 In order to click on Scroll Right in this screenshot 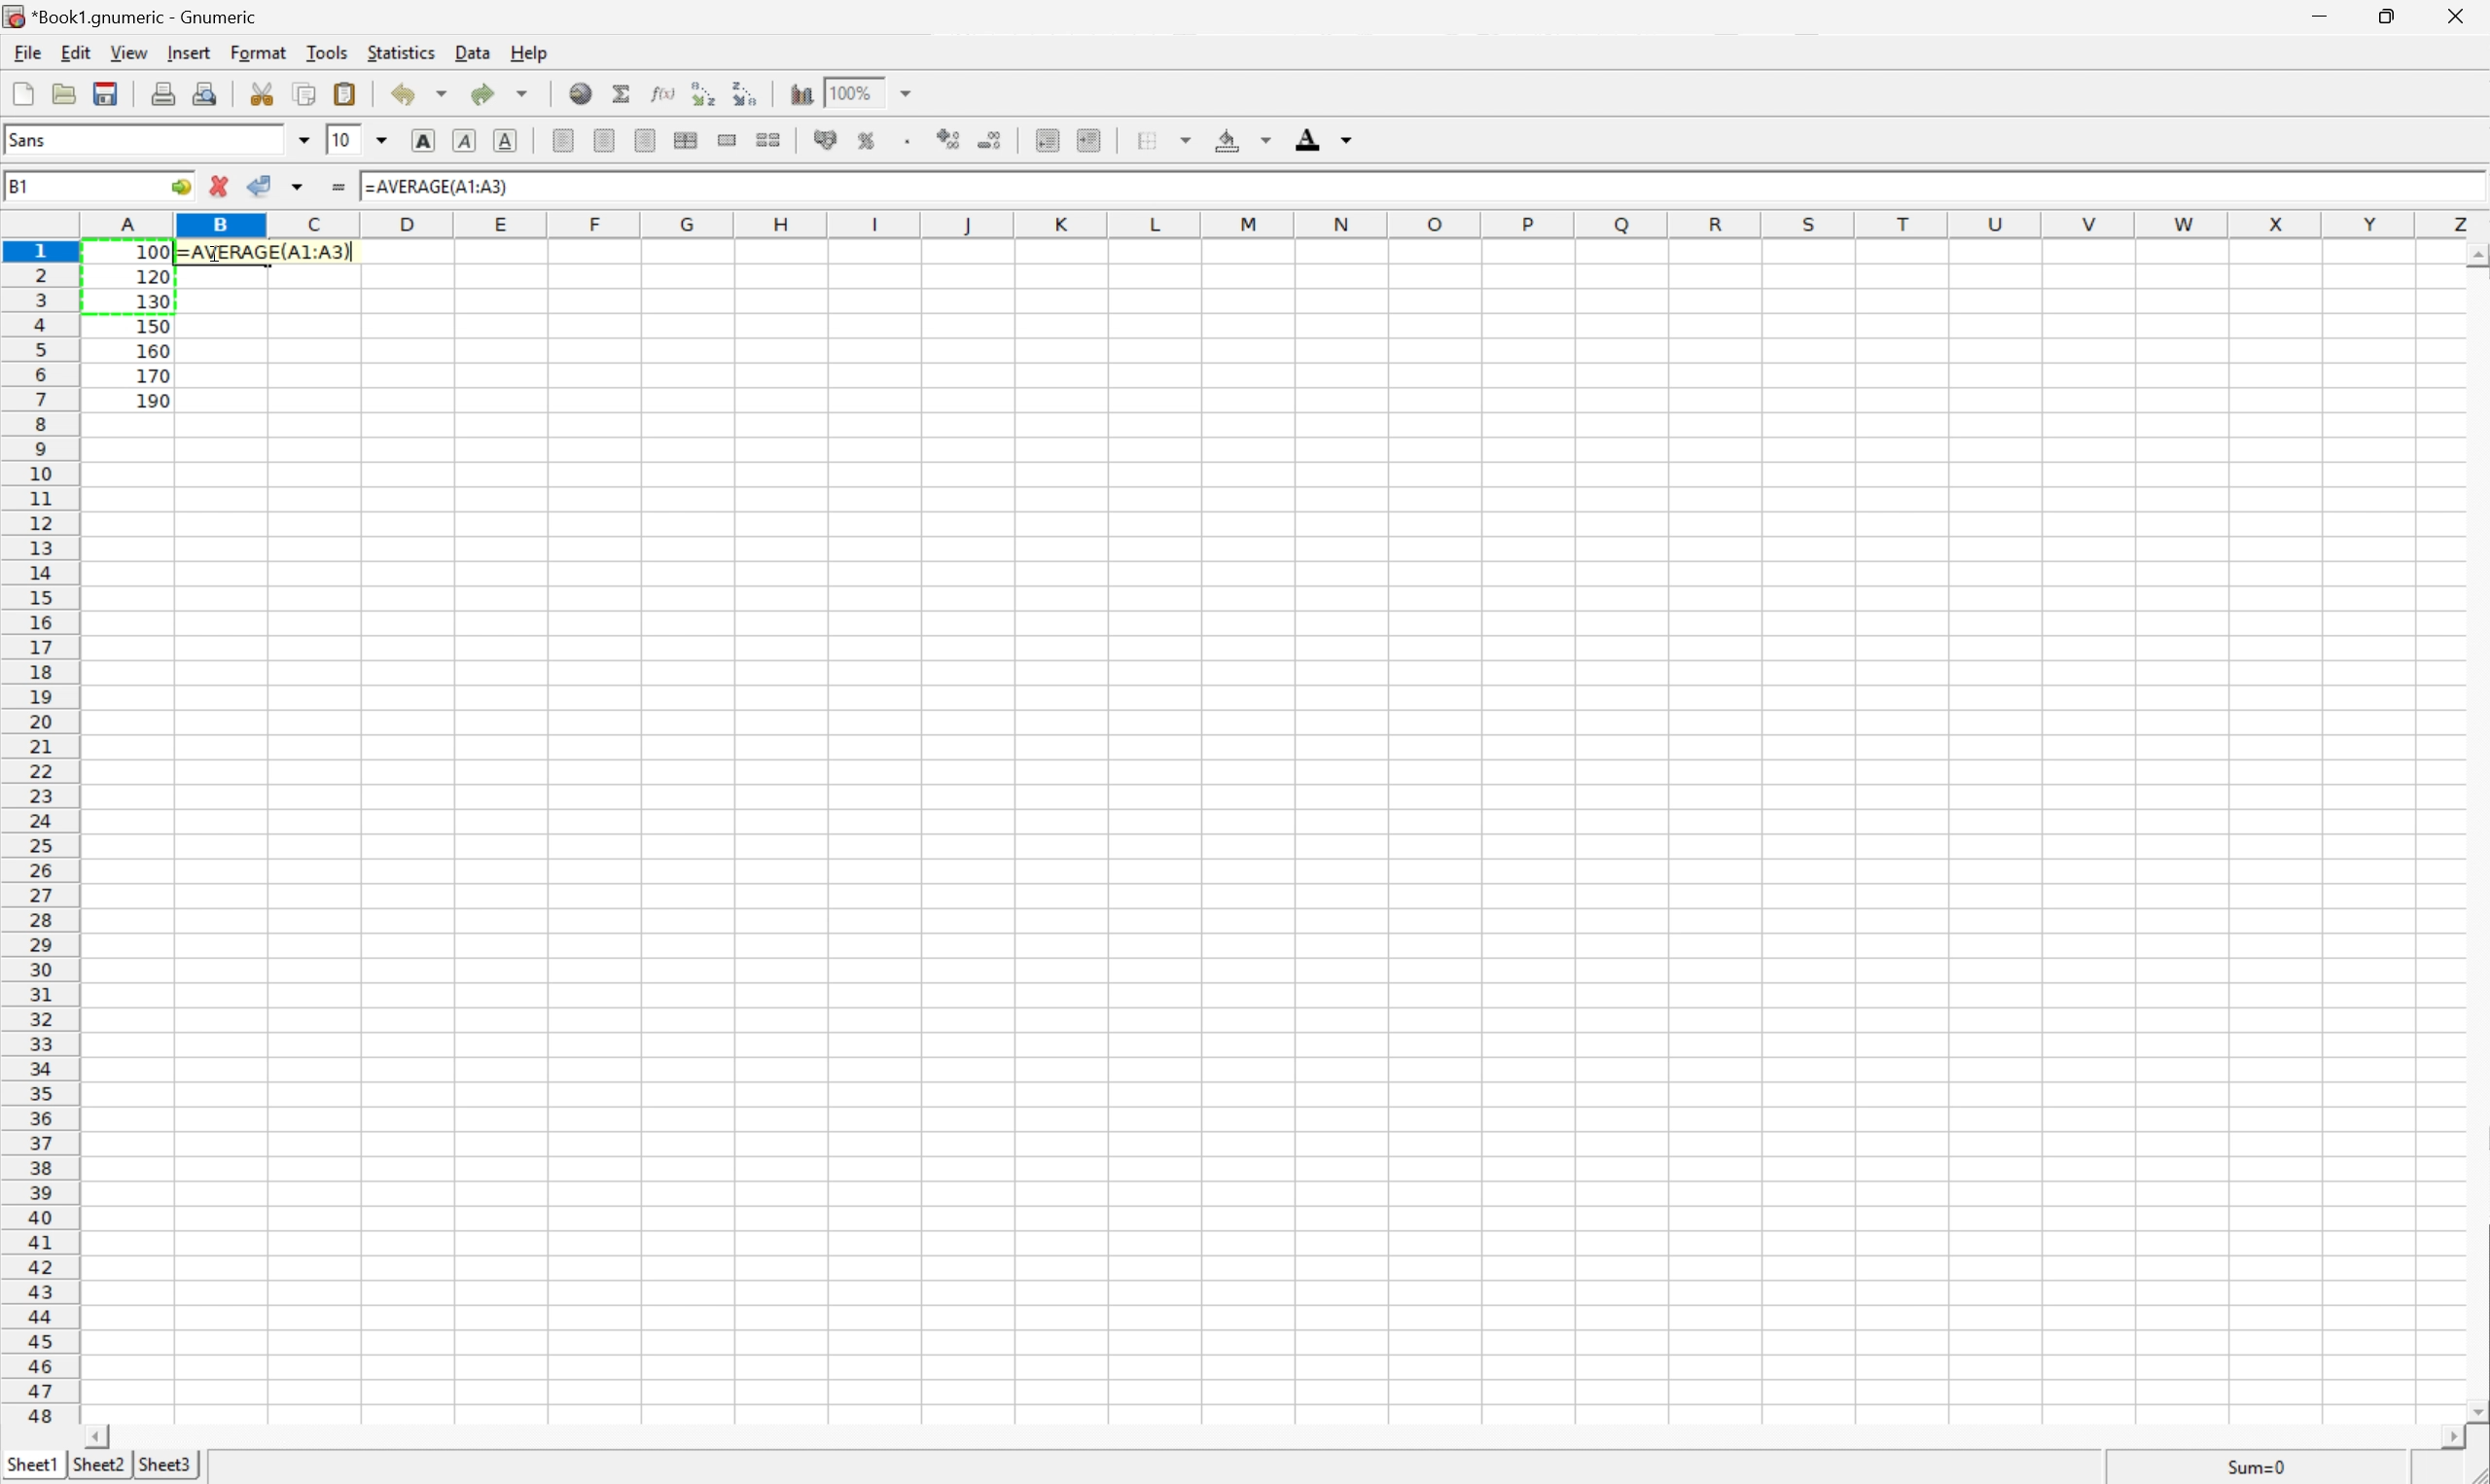, I will do `click(2442, 1434)`.